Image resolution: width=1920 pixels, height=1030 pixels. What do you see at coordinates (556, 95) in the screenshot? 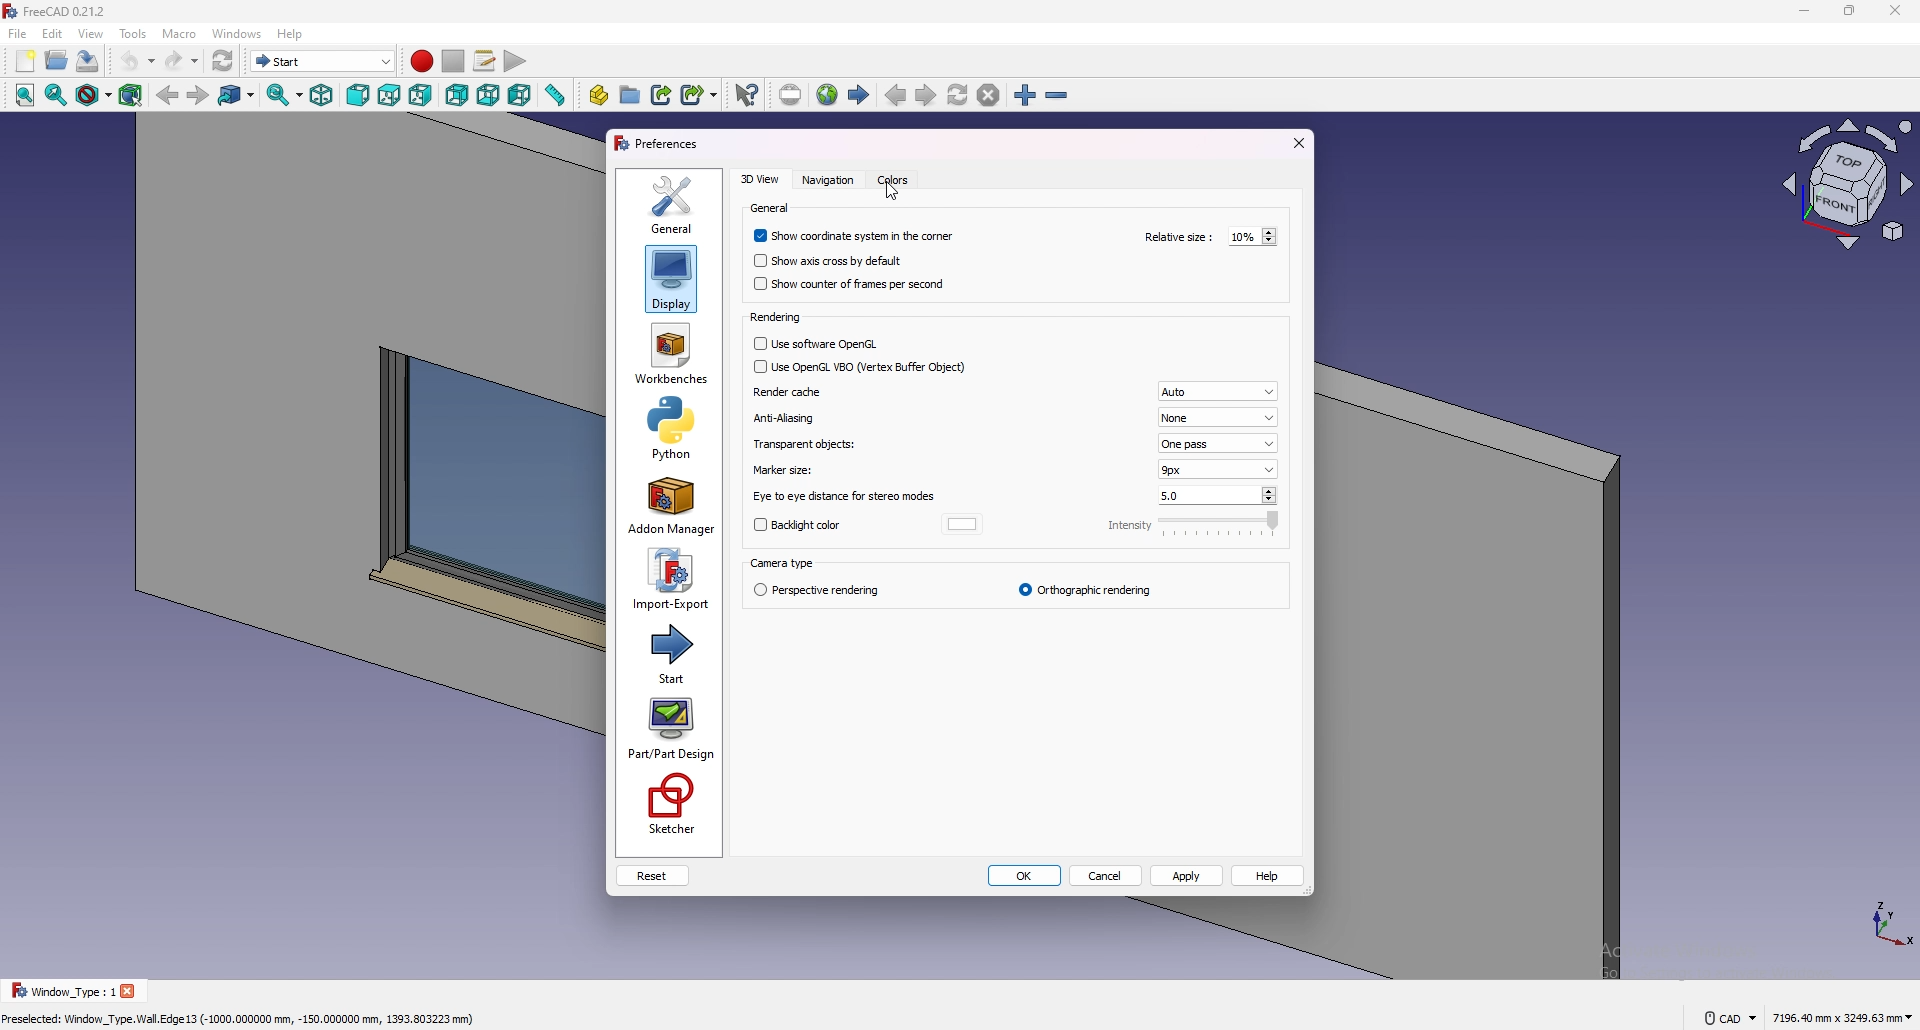
I see `measure distance` at bounding box center [556, 95].